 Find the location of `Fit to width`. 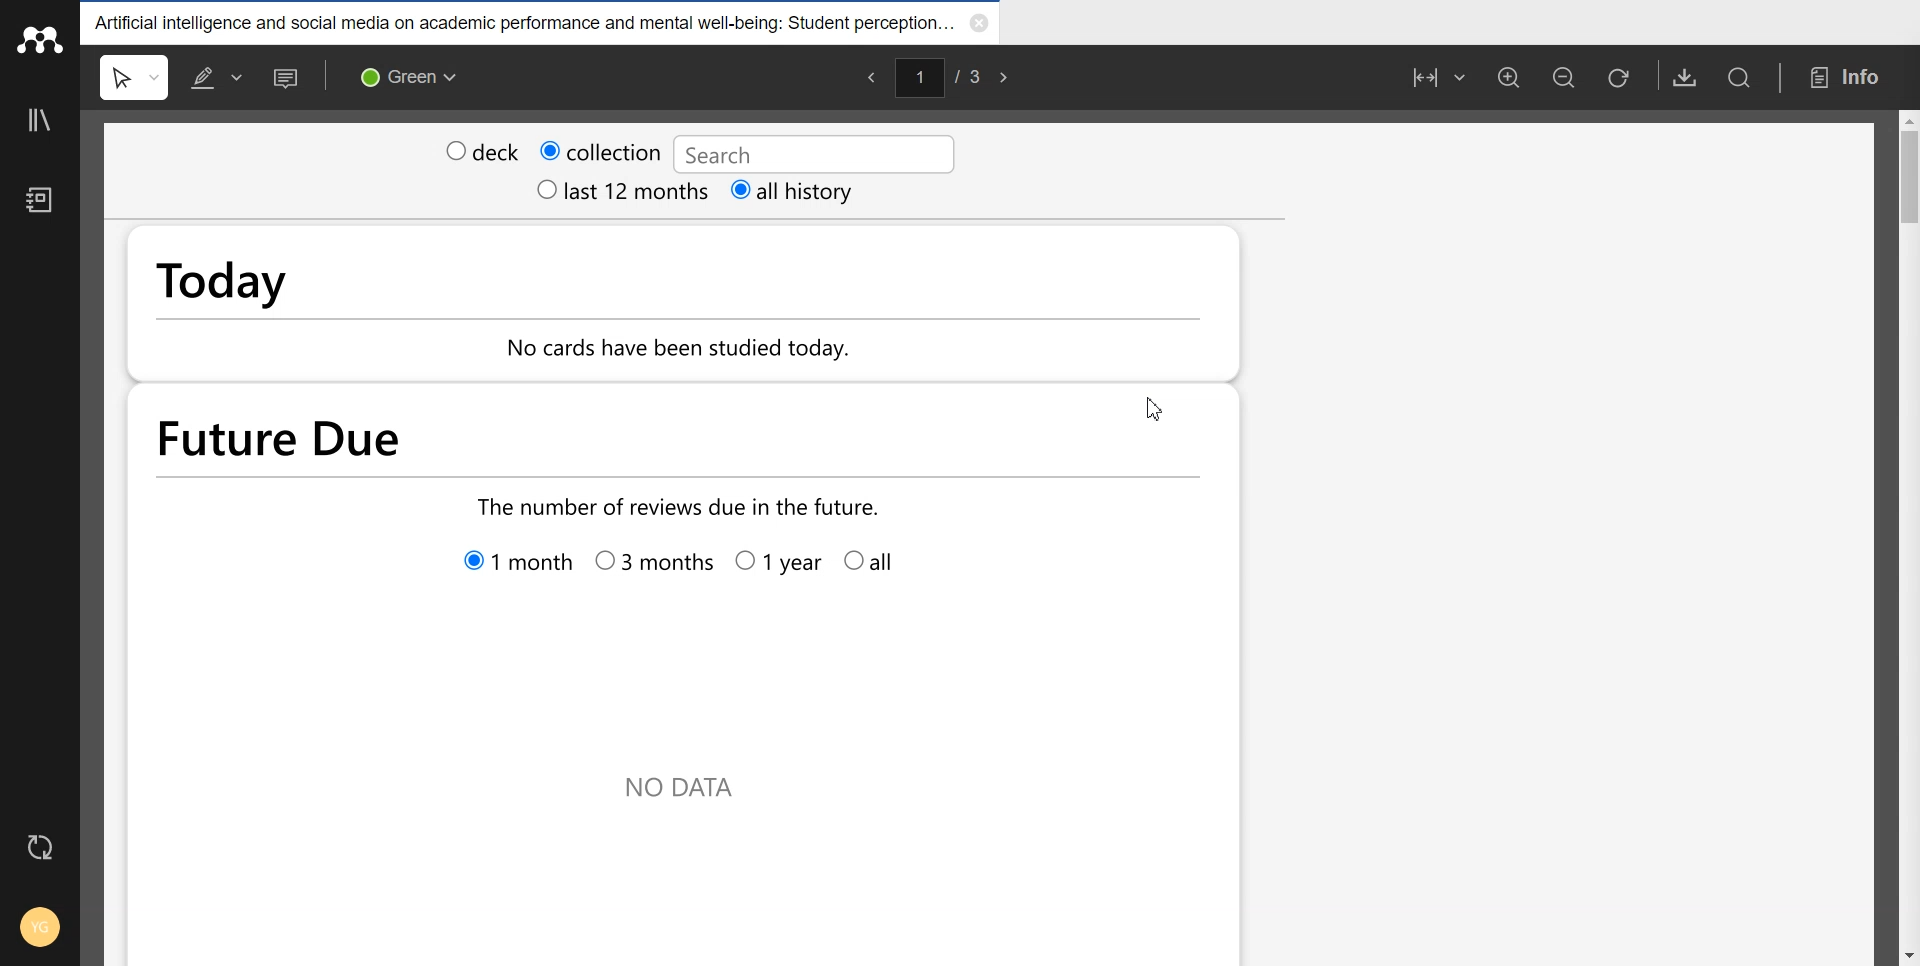

Fit to width is located at coordinates (1427, 79).